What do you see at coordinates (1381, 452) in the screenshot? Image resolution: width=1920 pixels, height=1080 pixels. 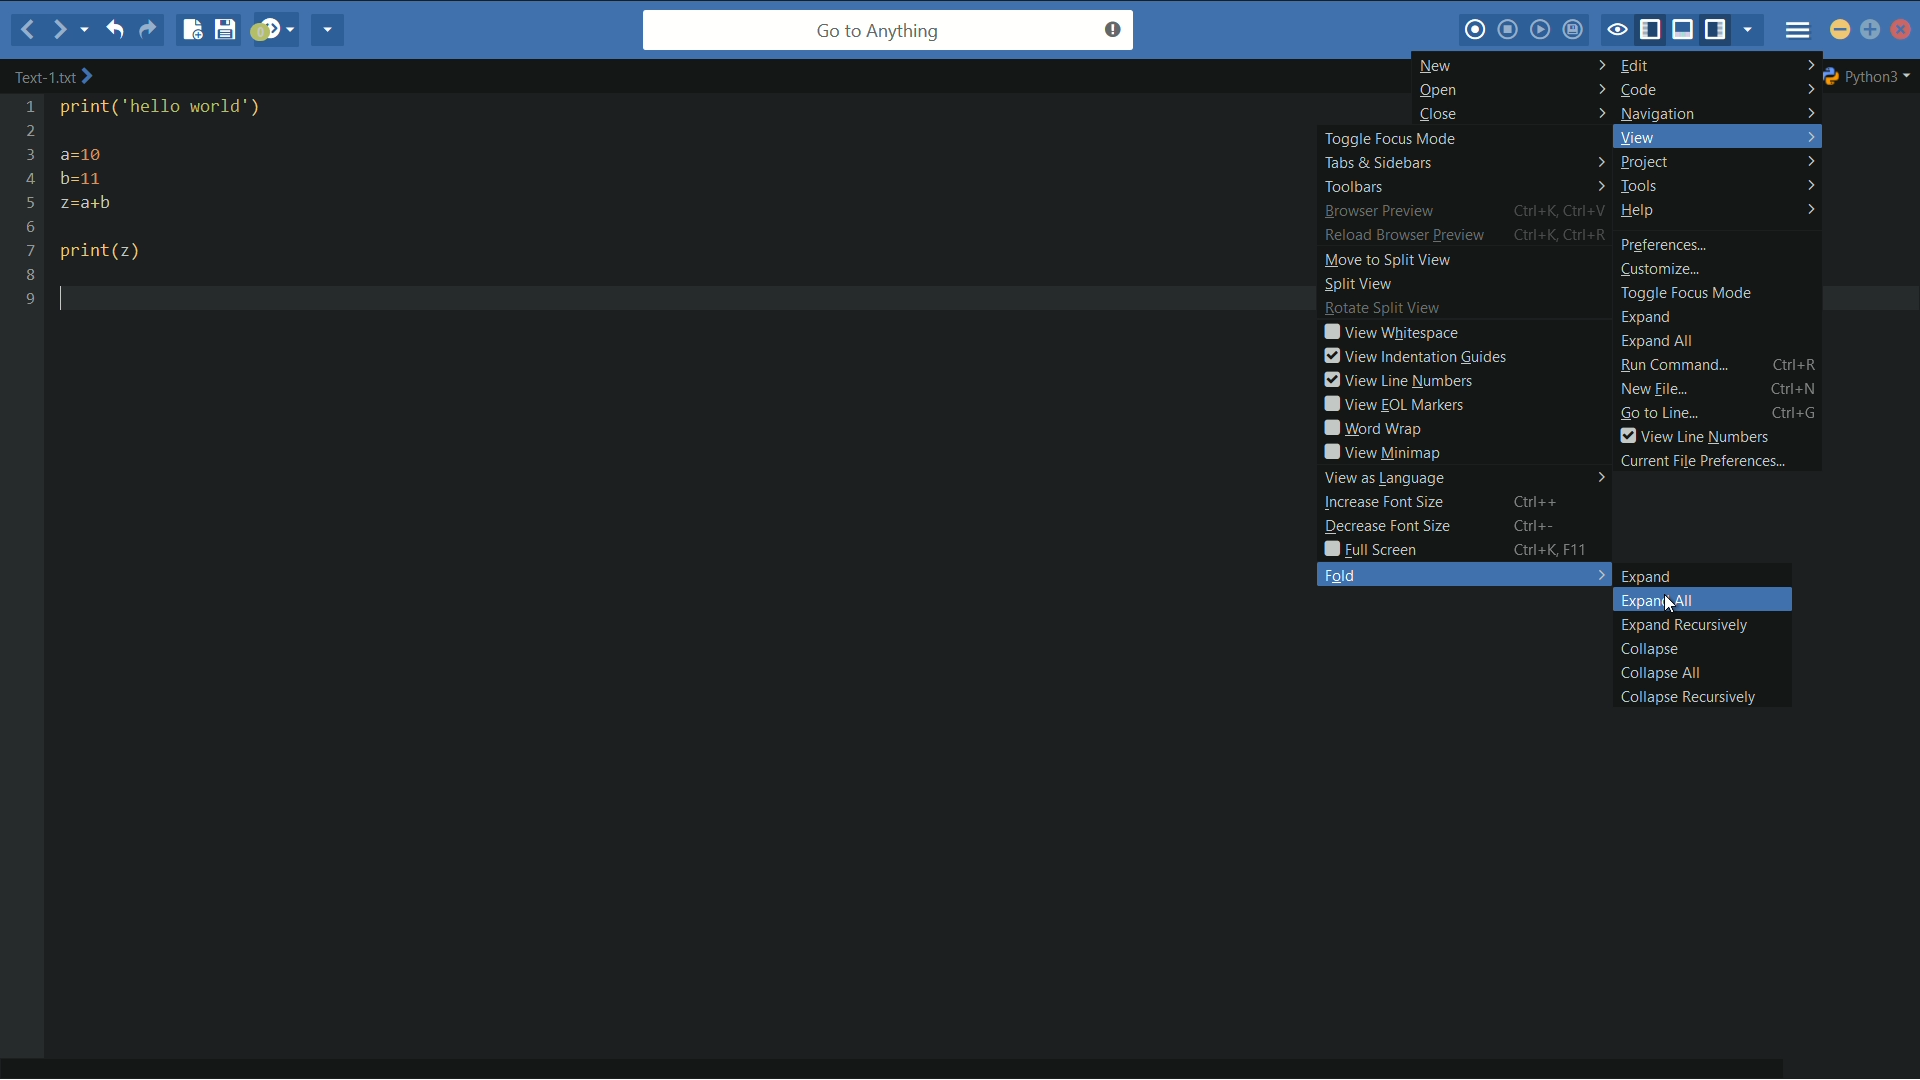 I see `view minimap` at bounding box center [1381, 452].